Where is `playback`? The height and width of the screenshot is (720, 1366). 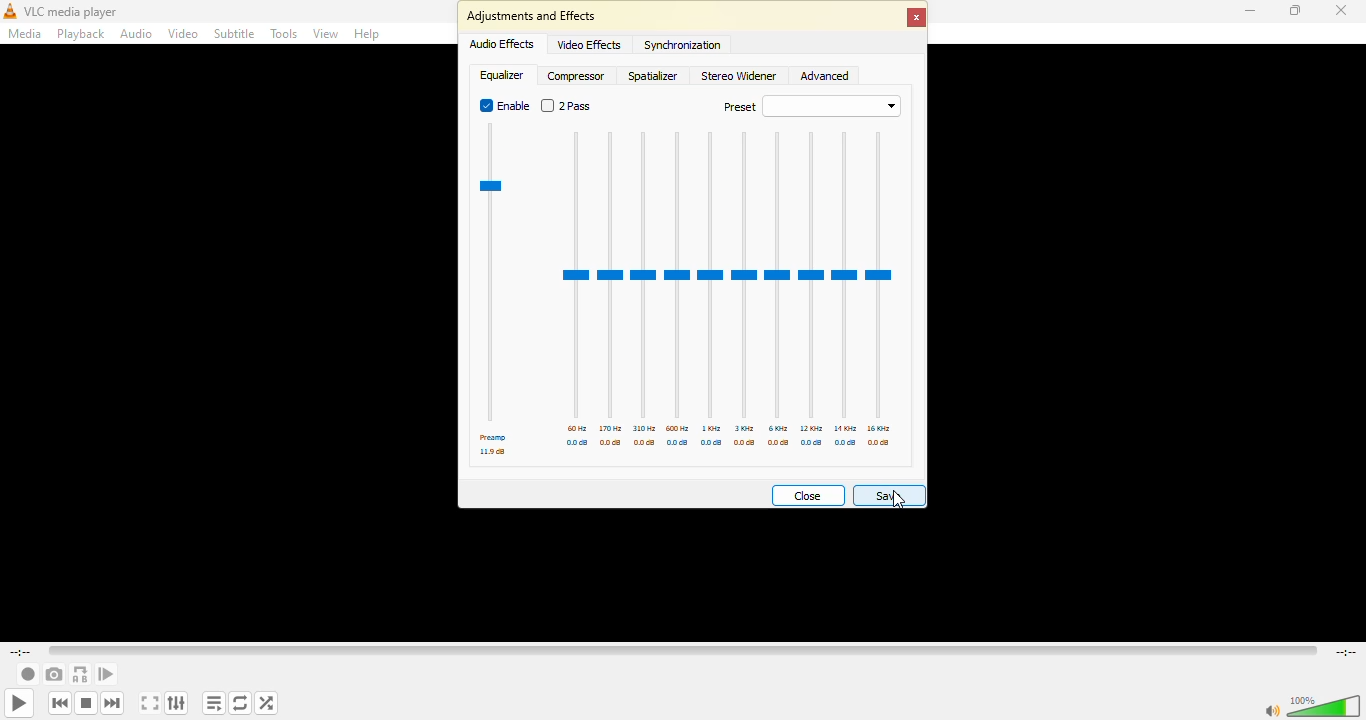 playback is located at coordinates (82, 35).